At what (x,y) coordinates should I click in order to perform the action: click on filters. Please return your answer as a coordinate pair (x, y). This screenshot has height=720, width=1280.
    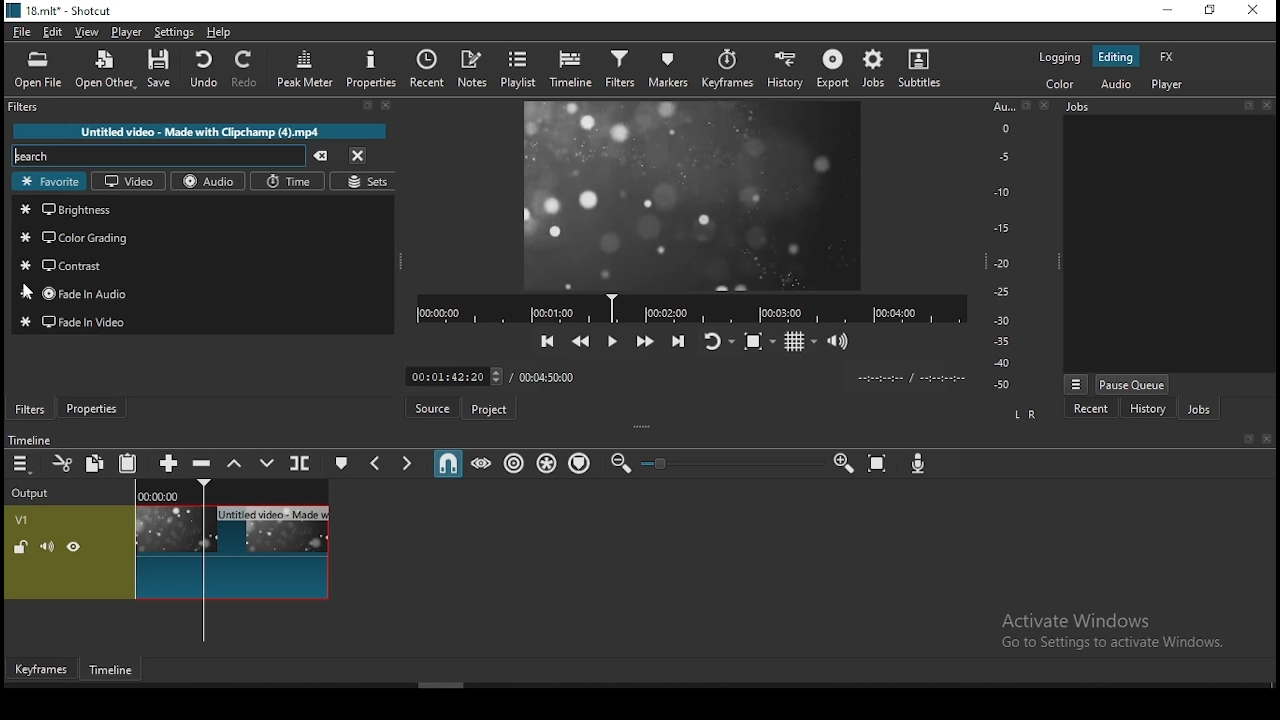
    Looking at the image, I should click on (31, 409).